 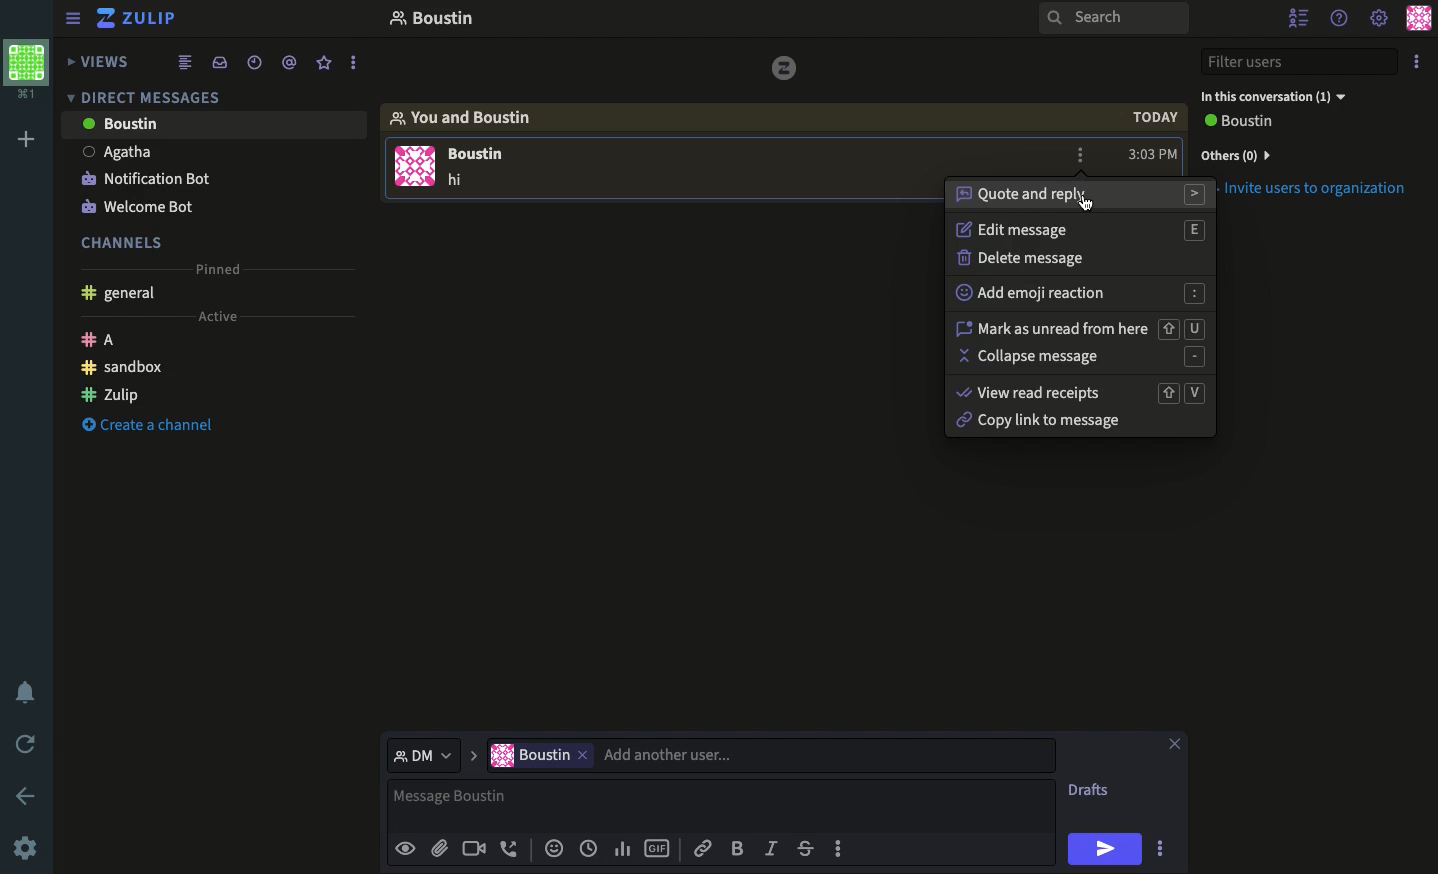 What do you see at coordinates (253, 61) in the screenshot?
I see `Time` at bounding box center [253, 61].